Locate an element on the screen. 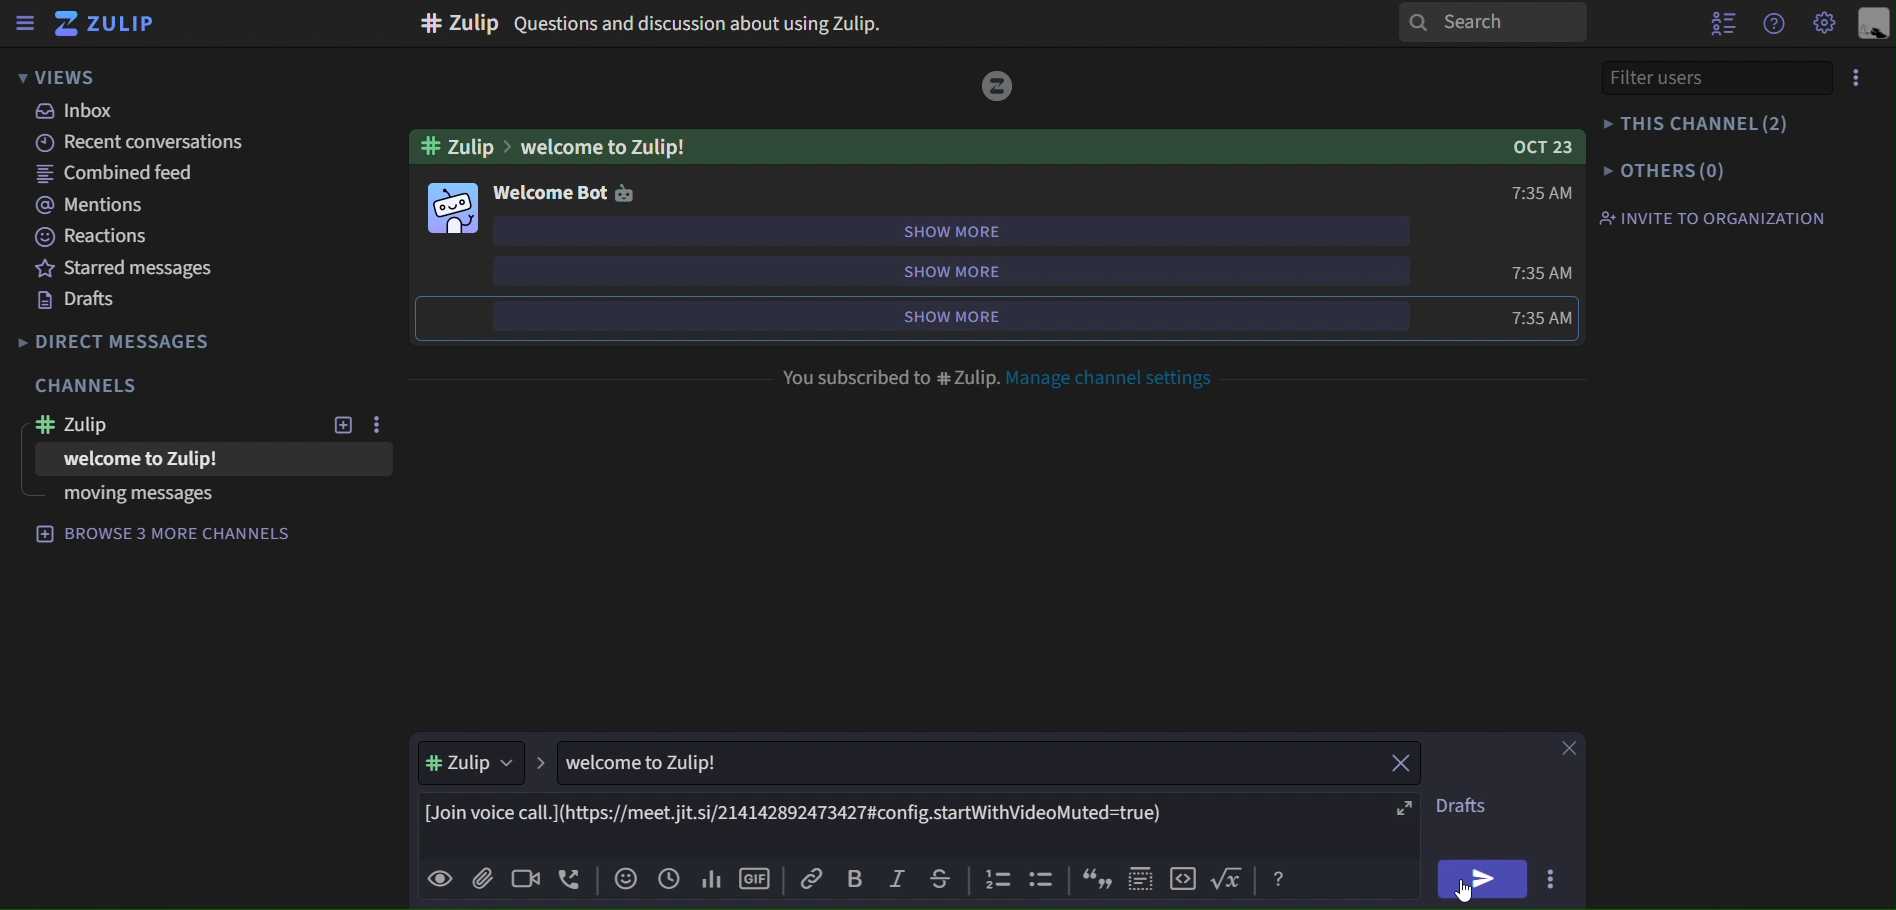  preview is located at coordinates (437, 876).